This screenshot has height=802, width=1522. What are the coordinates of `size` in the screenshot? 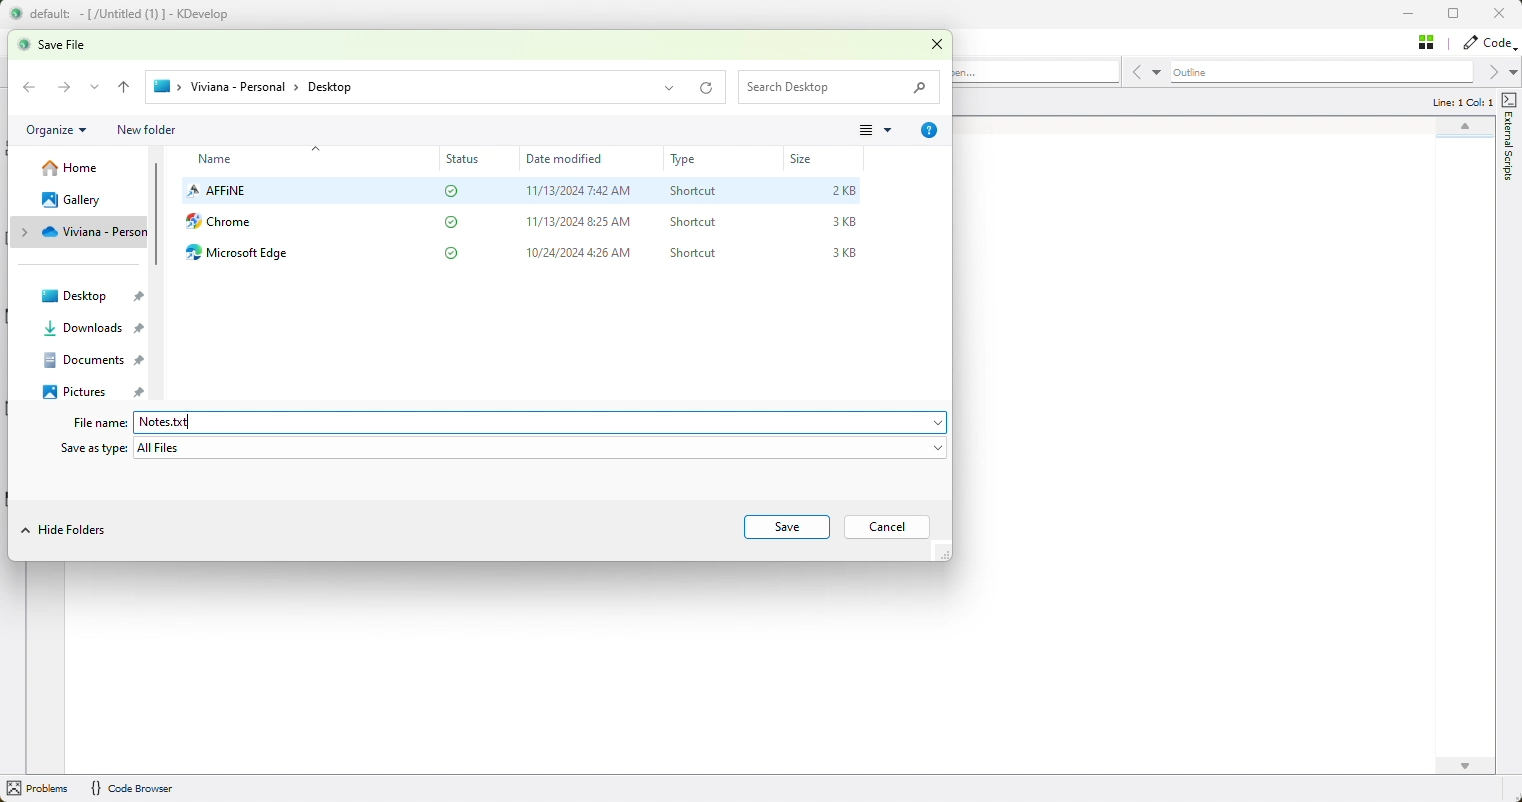 It's located at (810, 159).